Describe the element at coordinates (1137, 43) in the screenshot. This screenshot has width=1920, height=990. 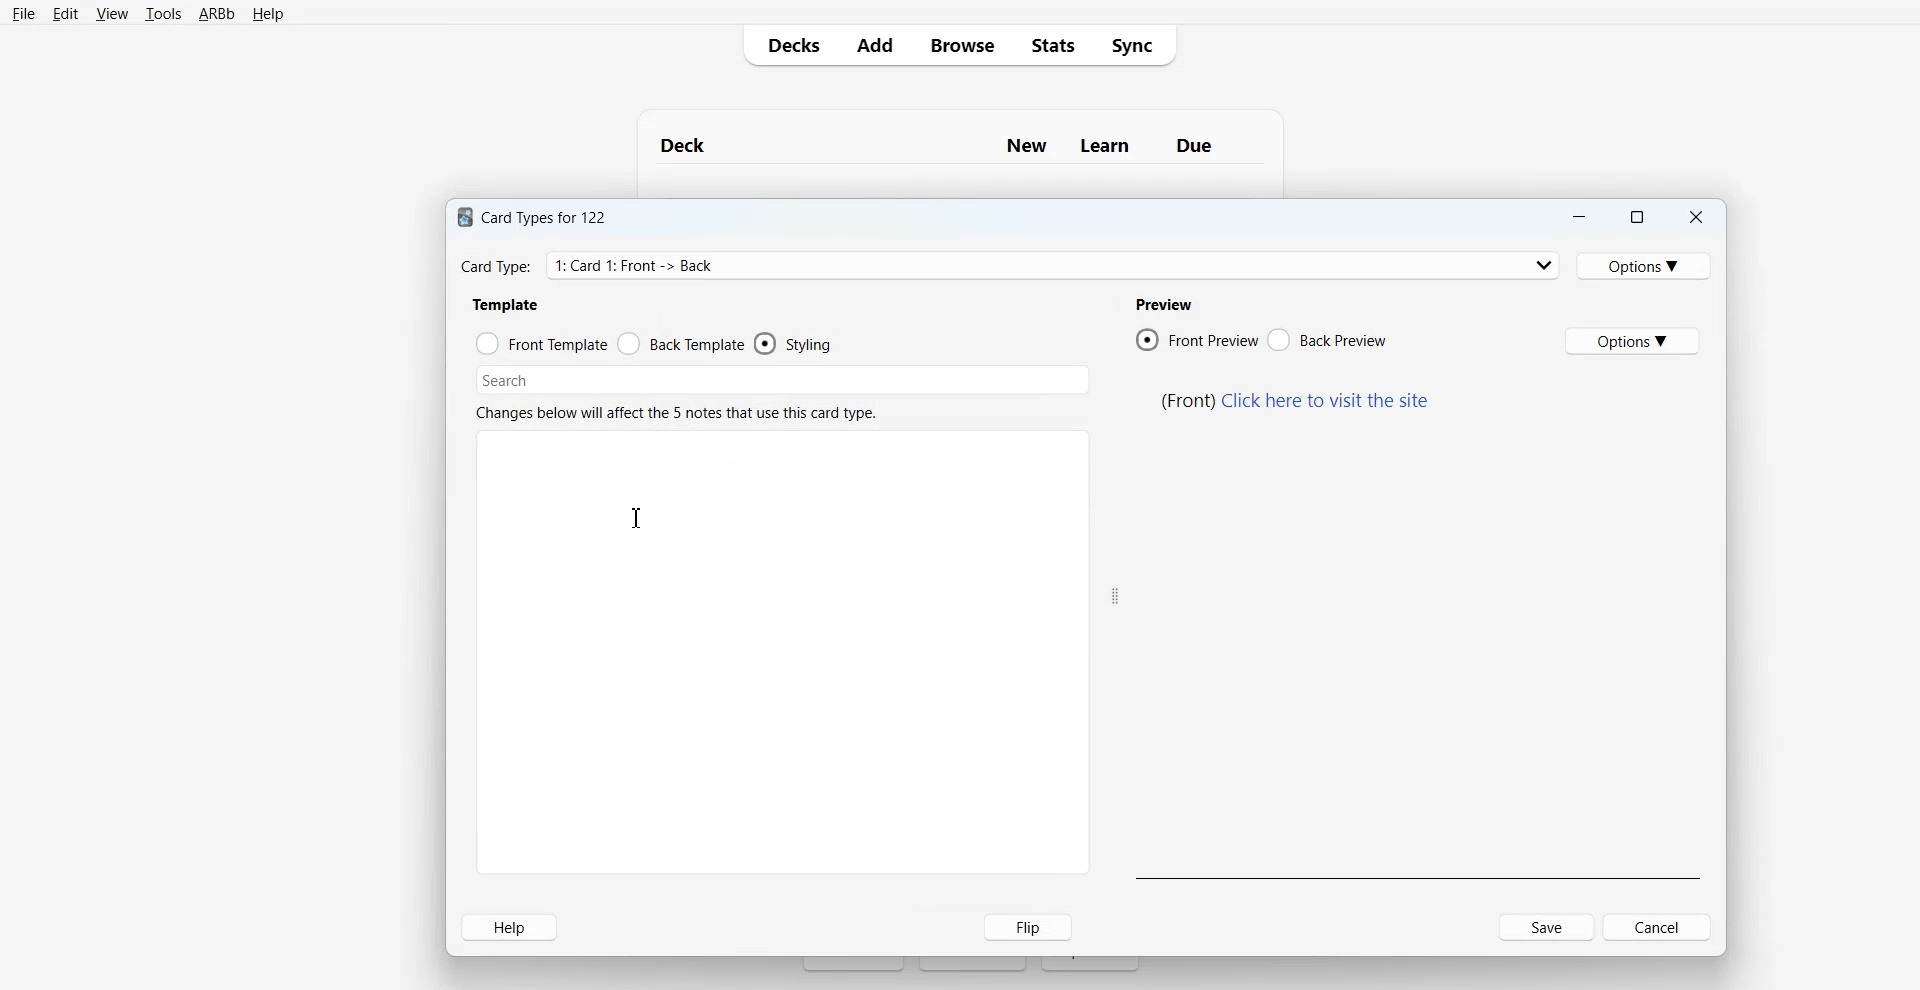
I see `Sync` at that location.